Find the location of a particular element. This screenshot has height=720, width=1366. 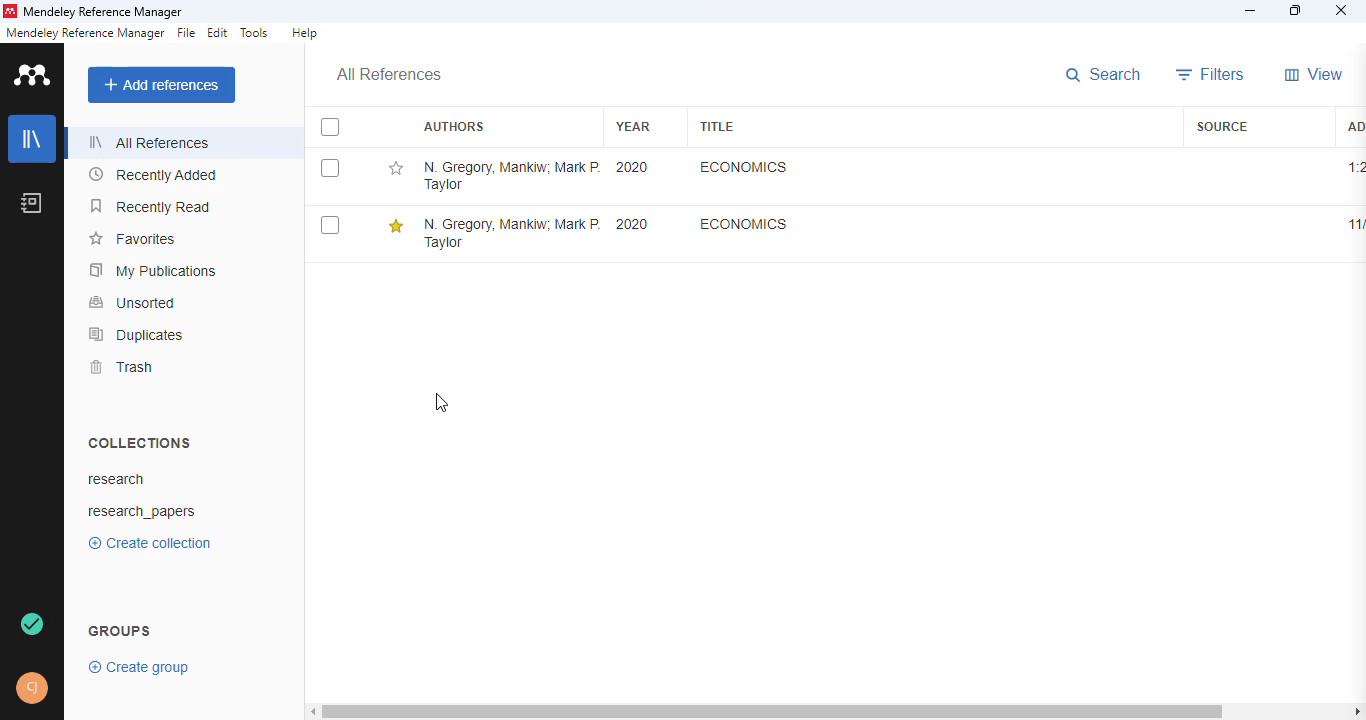

recently read is located at coordinates (151, 207).